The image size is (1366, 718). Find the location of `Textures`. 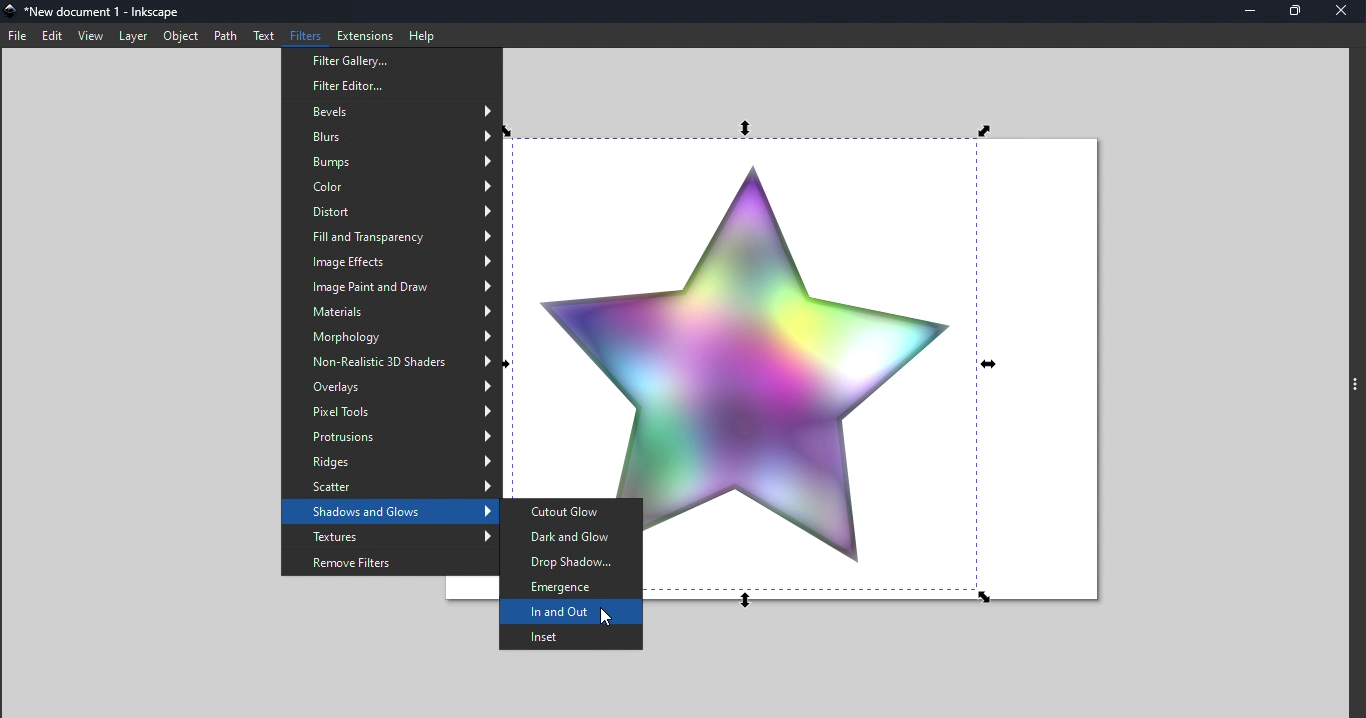

Textures is located at coordinates (392, 538).